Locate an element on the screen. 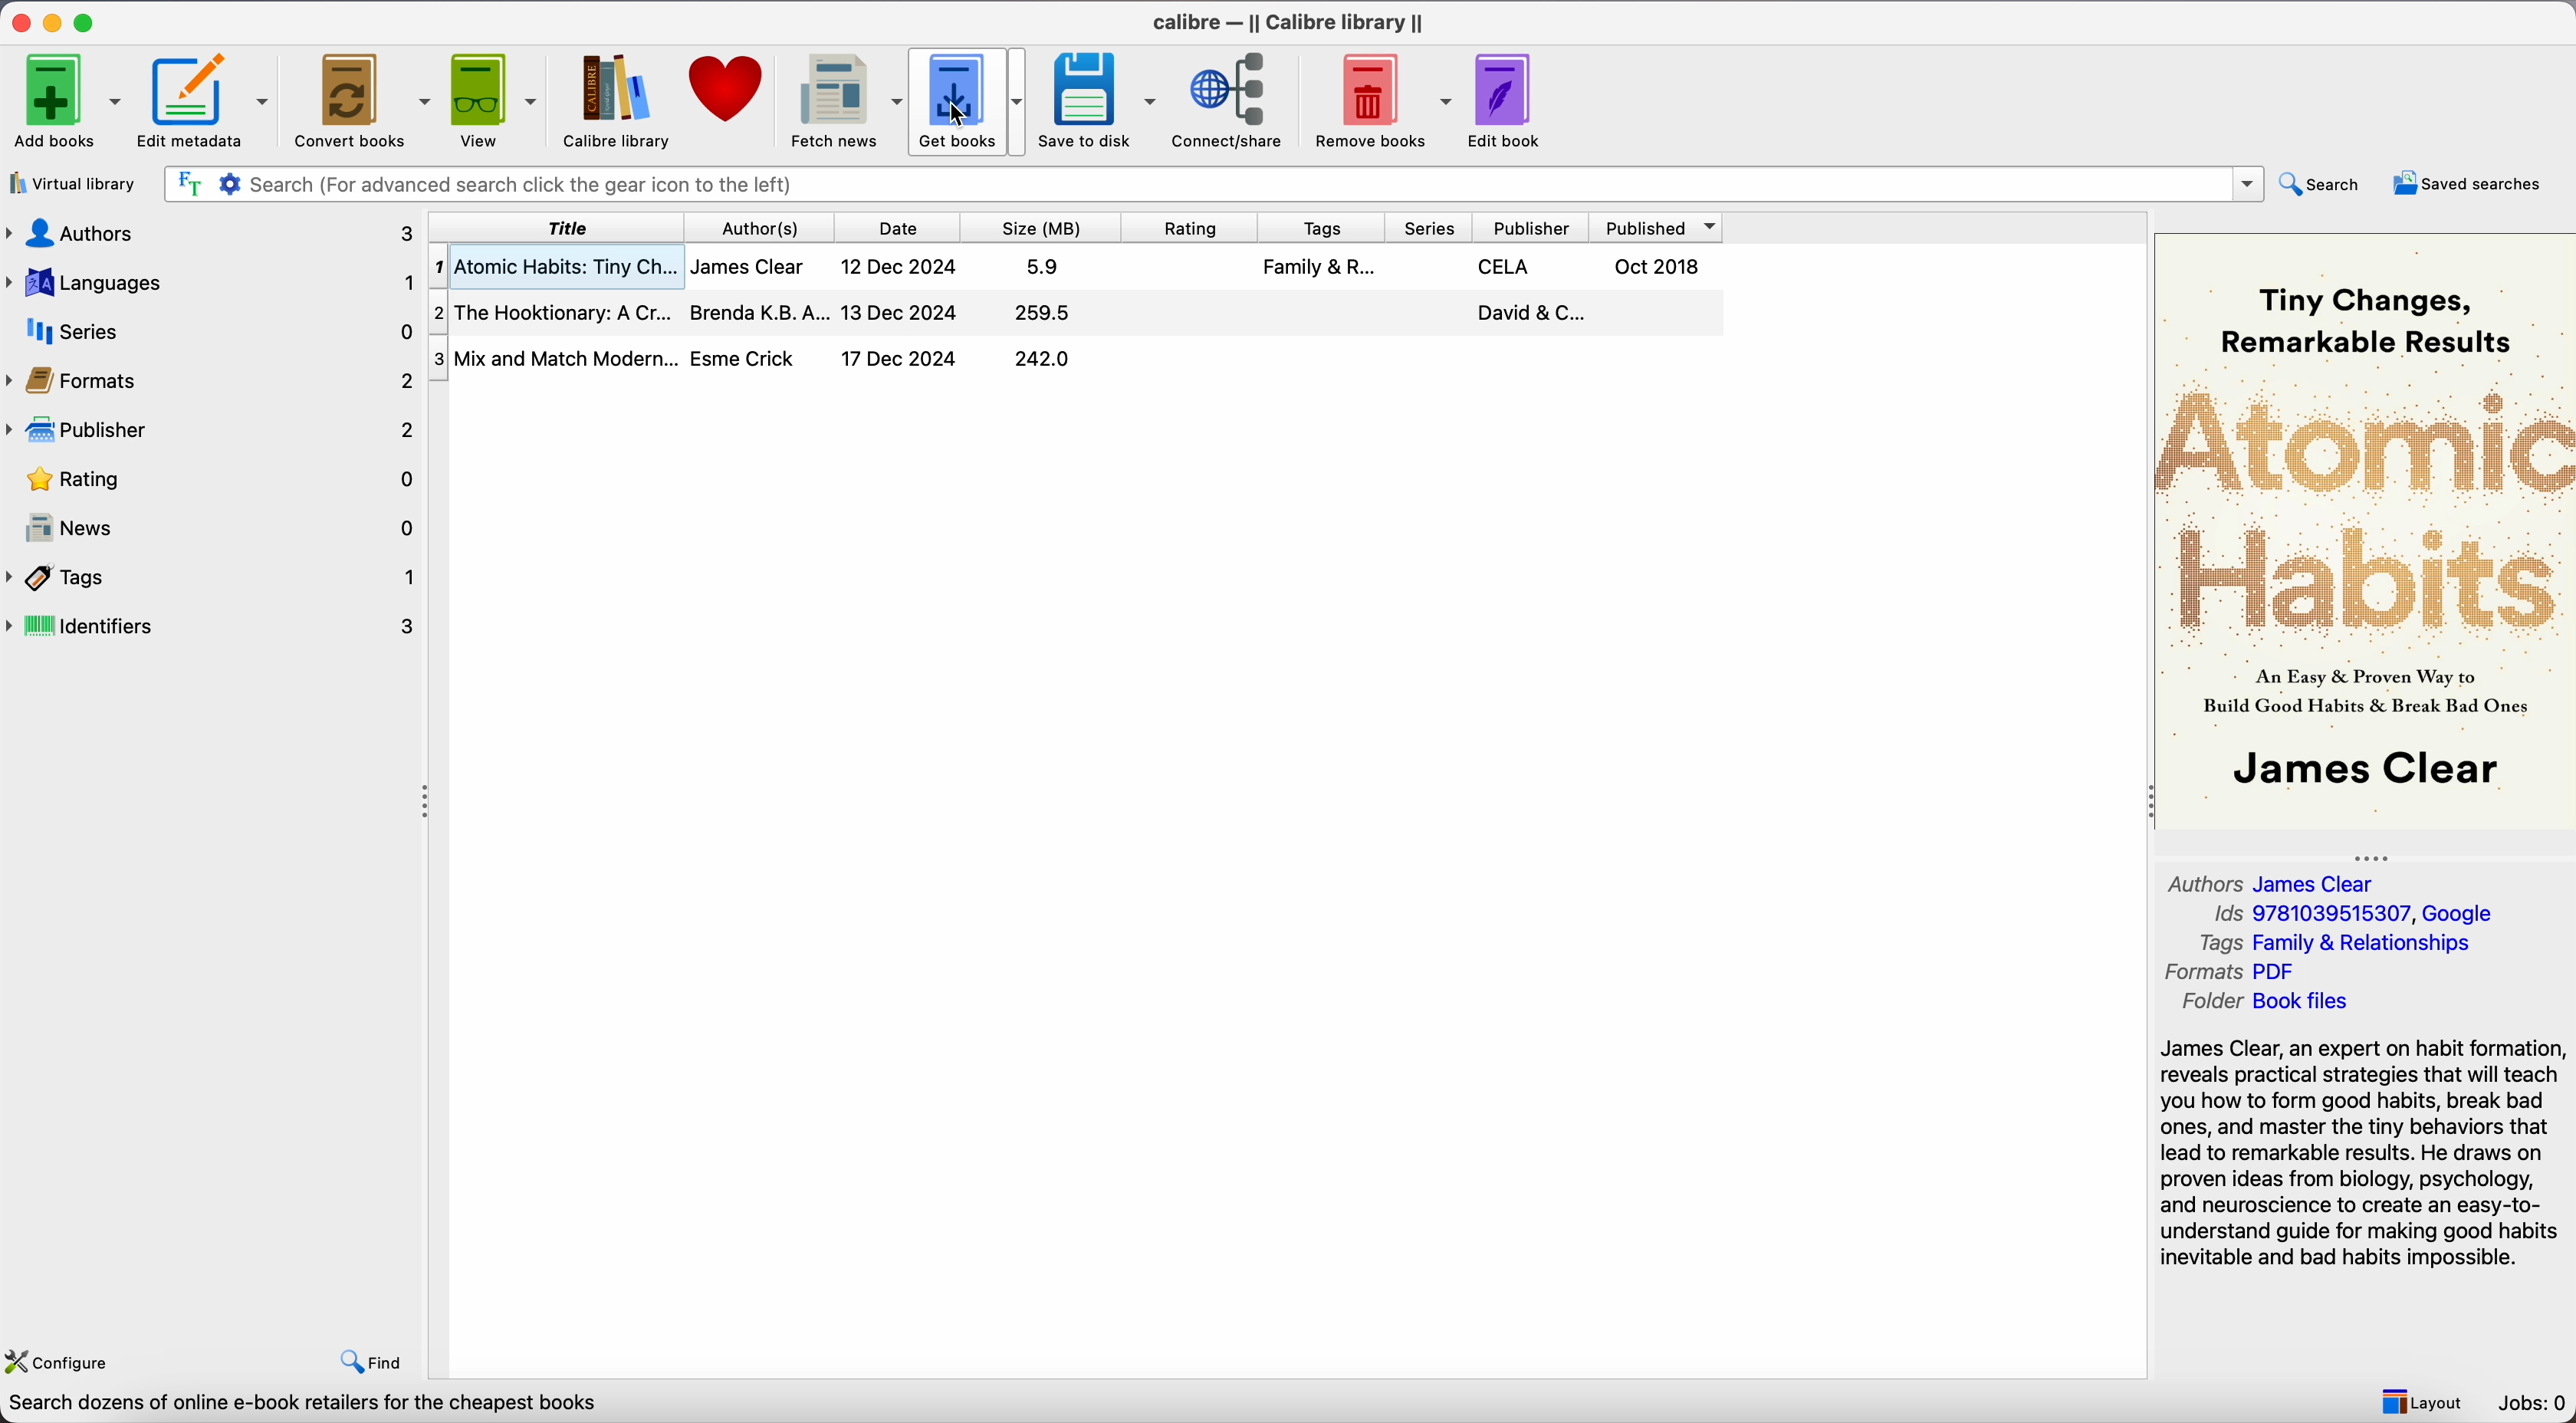 The height and width of the screenshot is (1423, 2576). virtual library is located at coordinates (72, 185).